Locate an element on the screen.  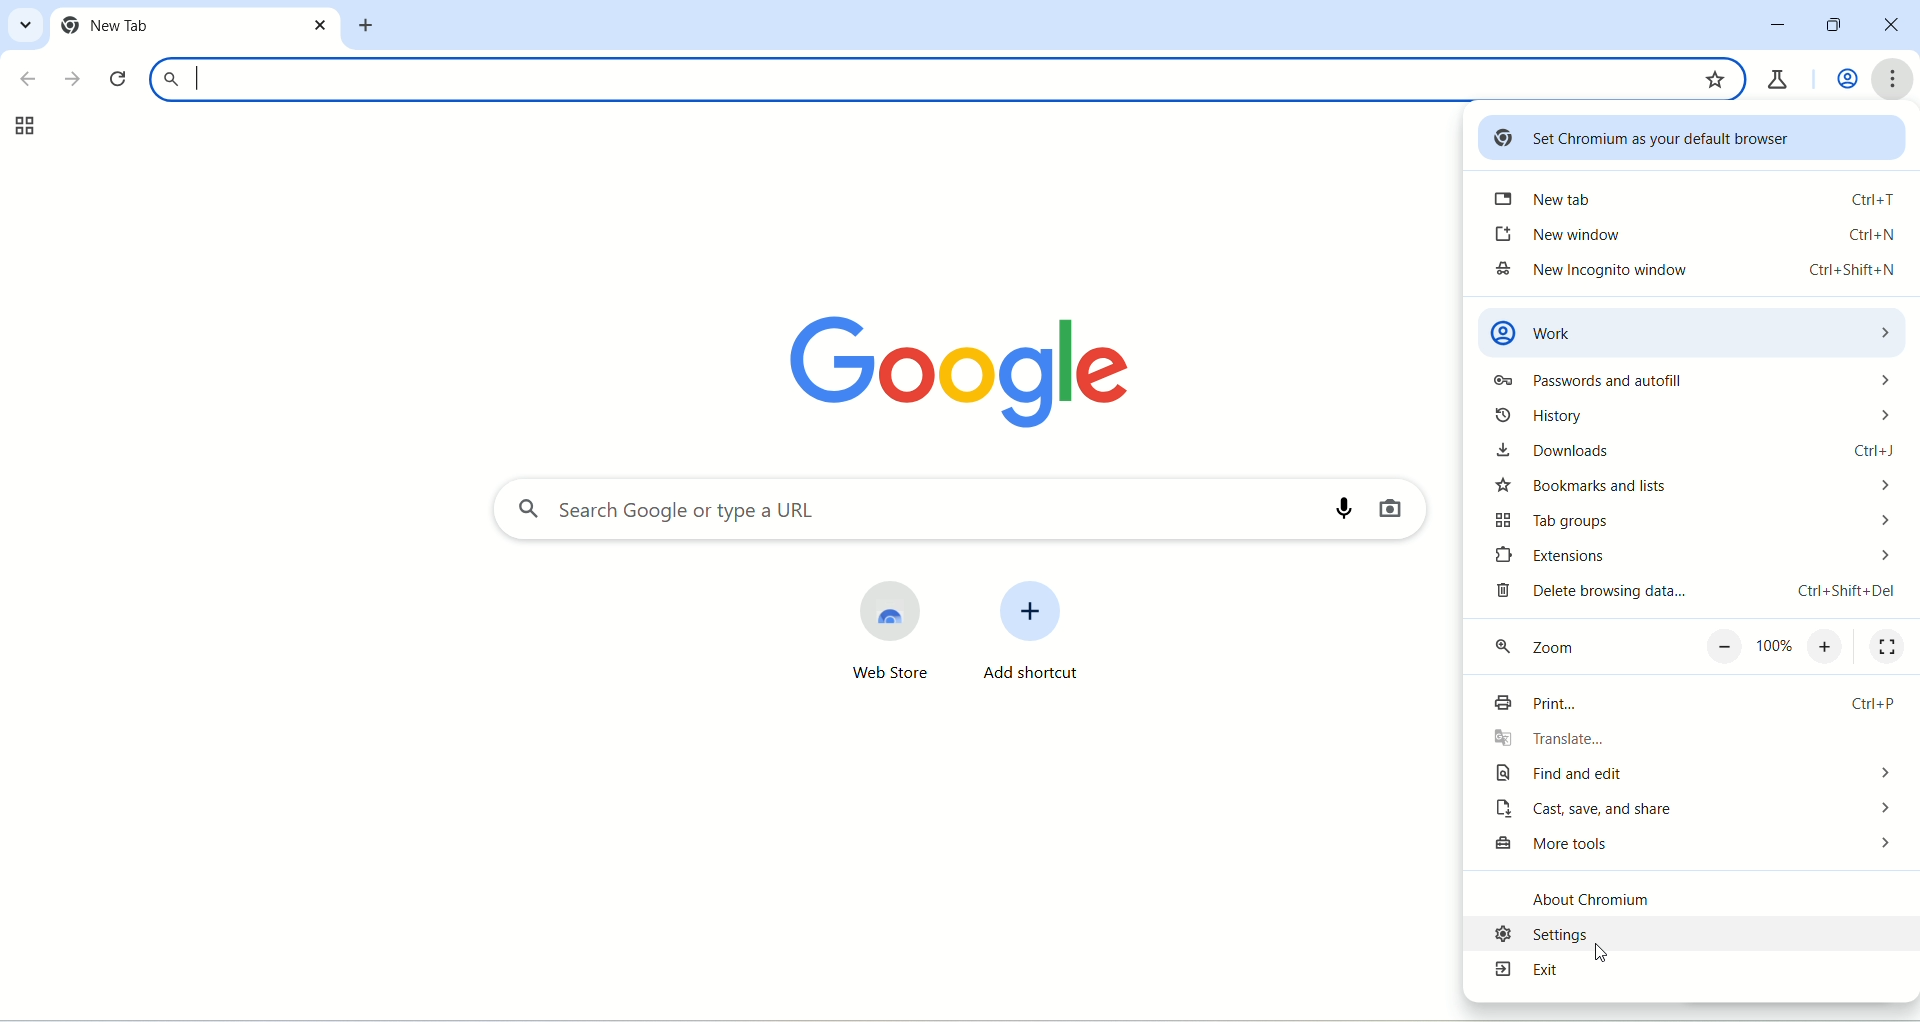
full screen is located at coordinates (1887, 648).